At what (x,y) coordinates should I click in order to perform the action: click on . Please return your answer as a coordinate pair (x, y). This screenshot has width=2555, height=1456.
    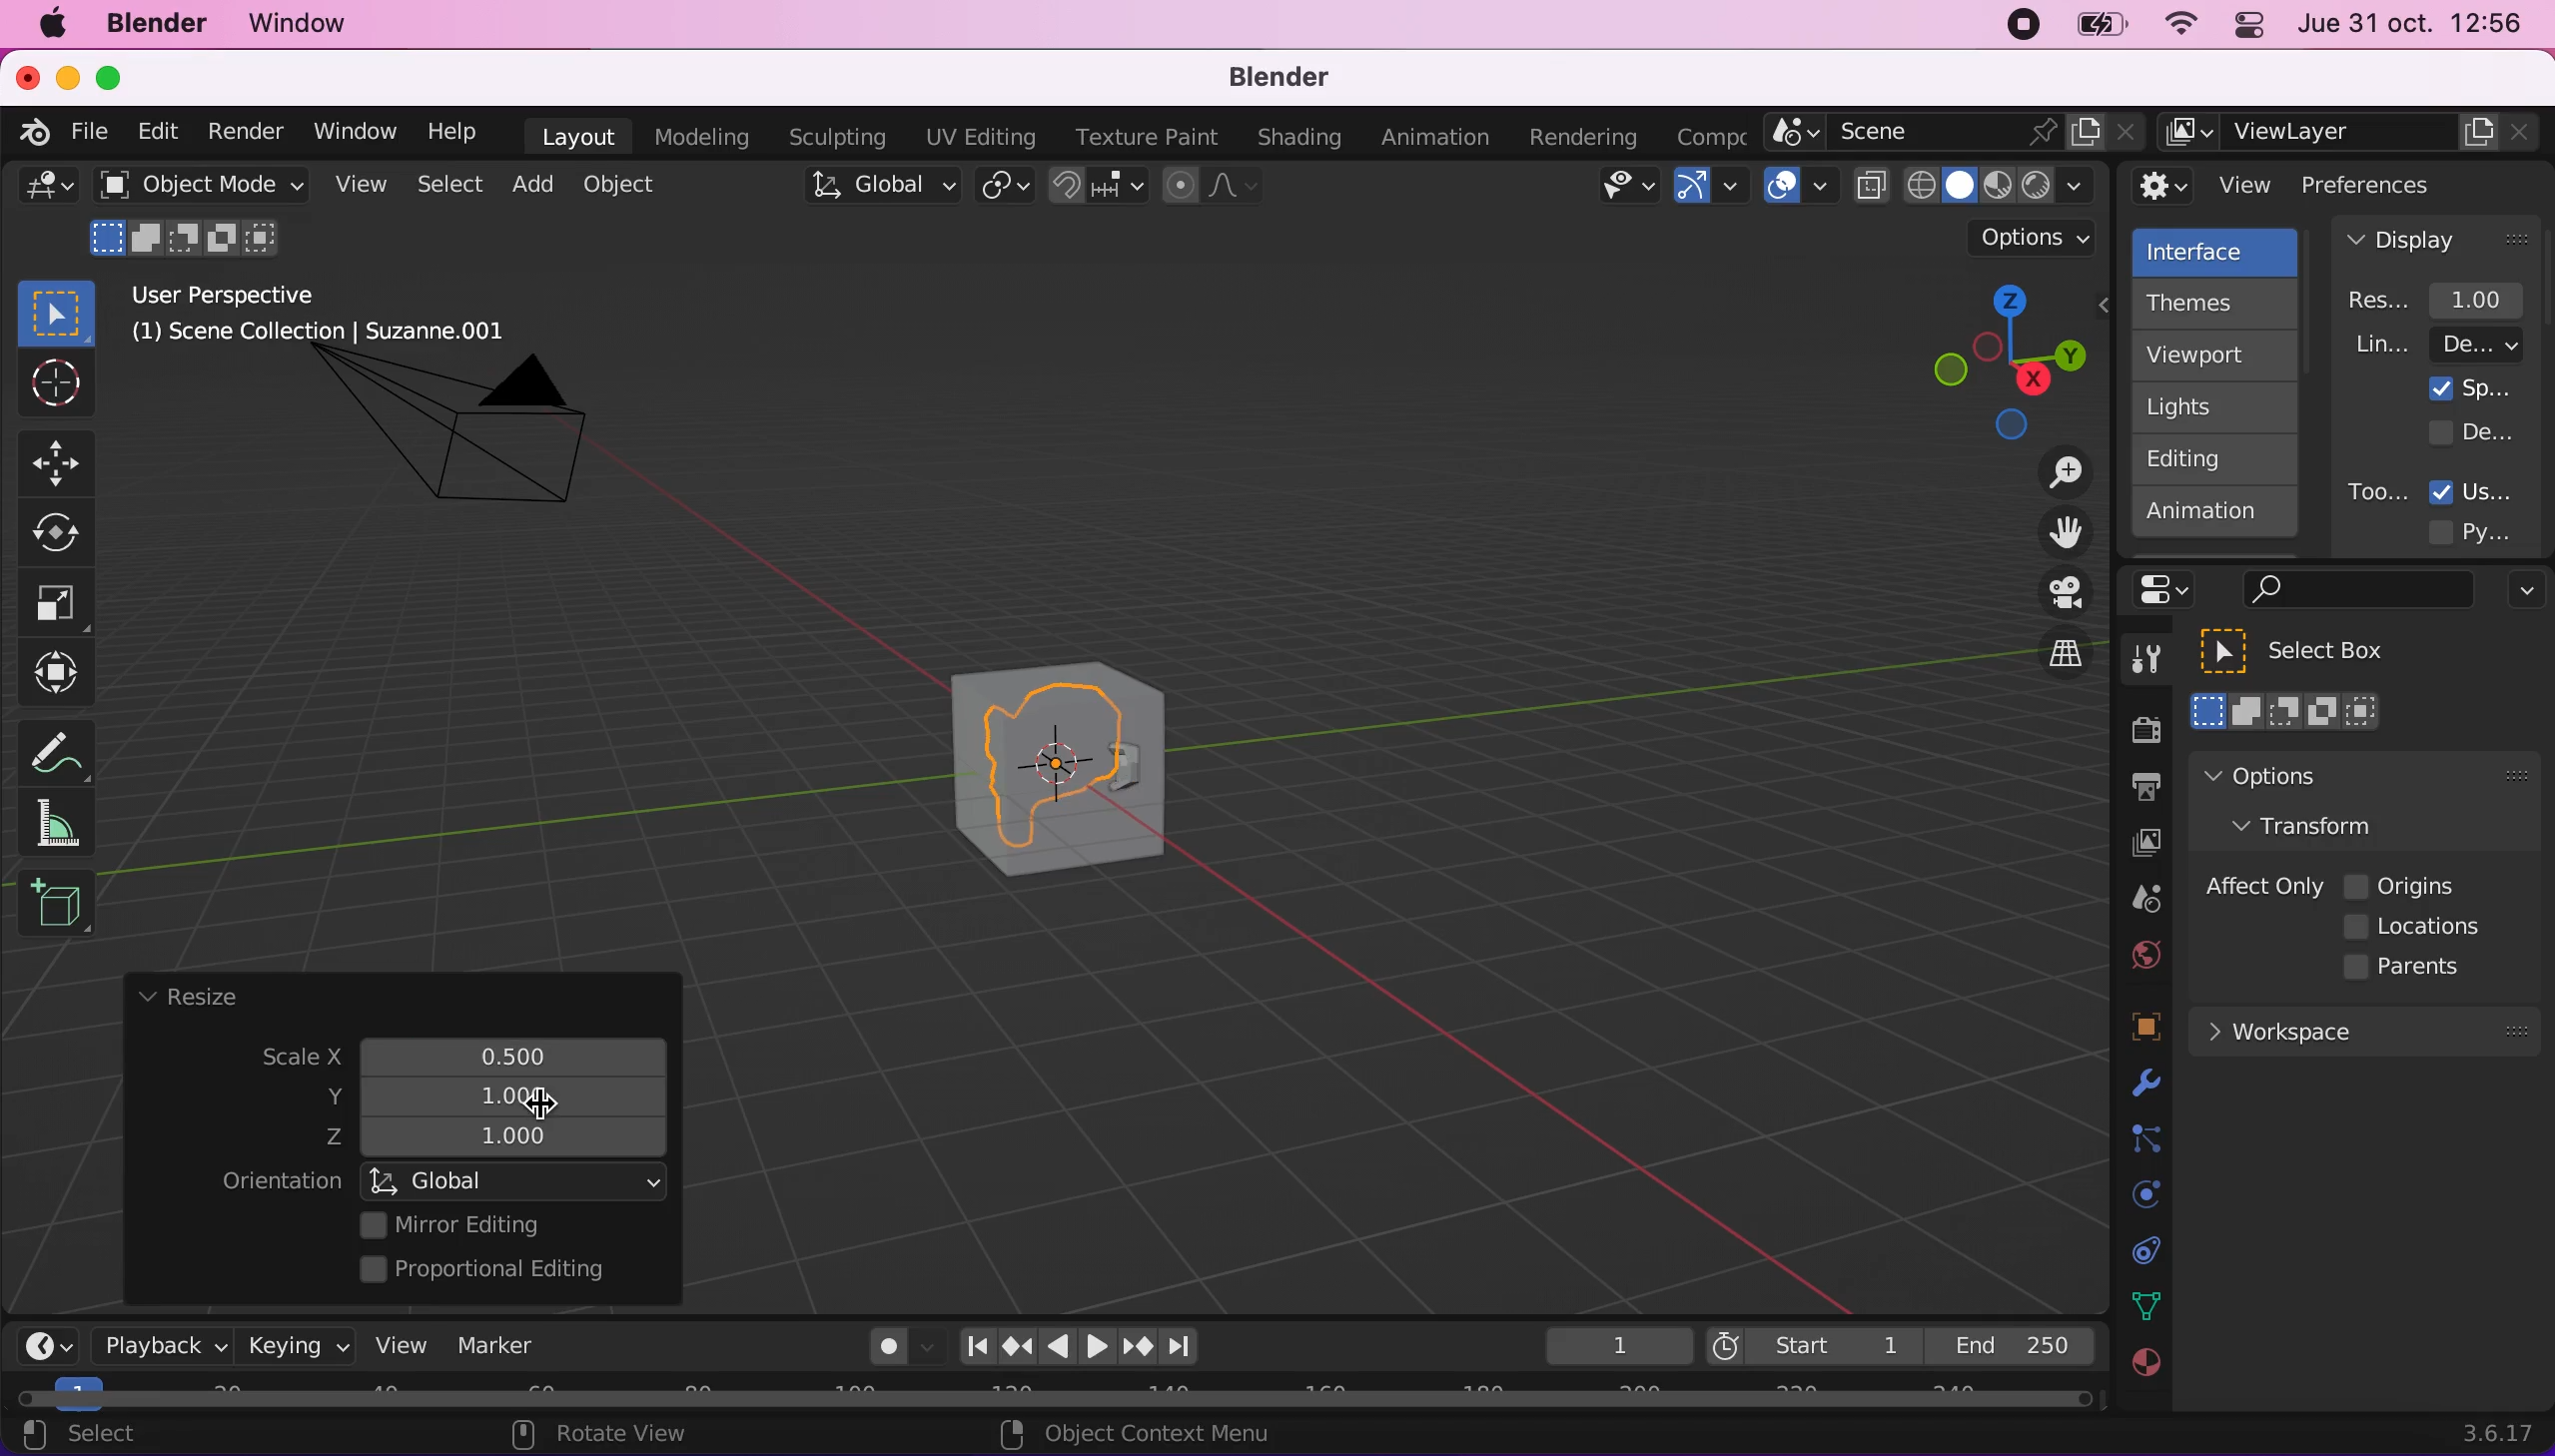
    Looking at the image, I should click on (53, 385).